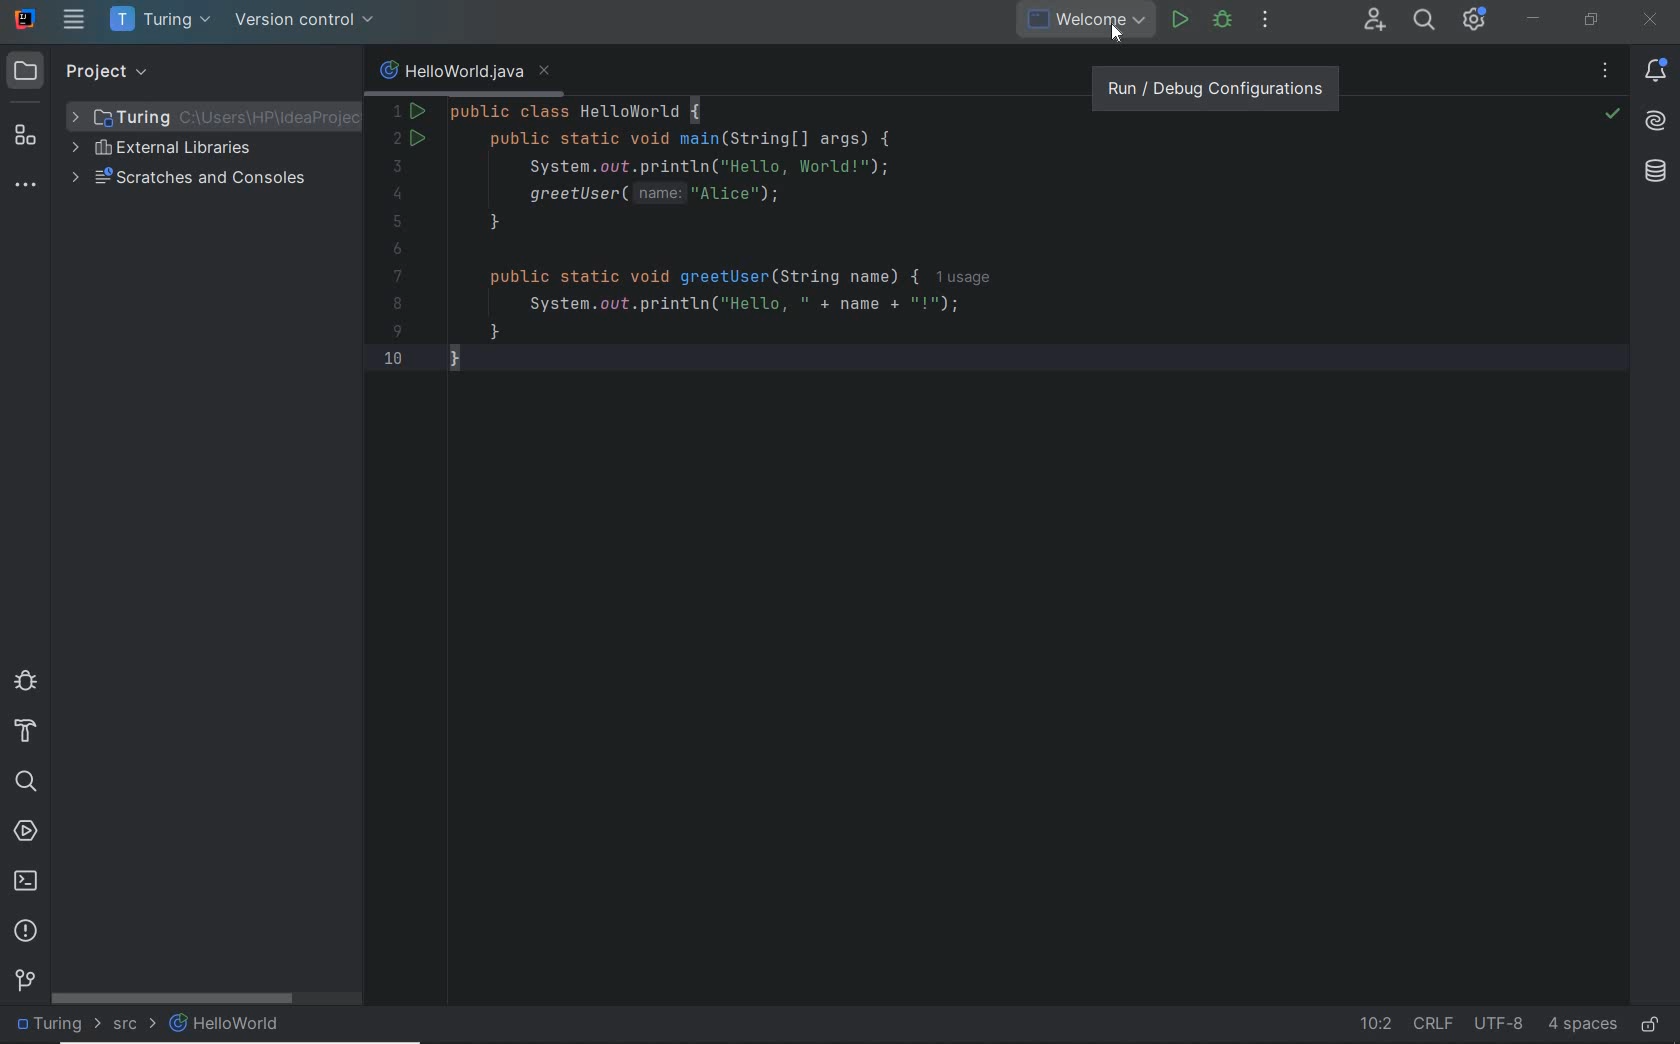  I want to click on external libraries, so click(161, 150).